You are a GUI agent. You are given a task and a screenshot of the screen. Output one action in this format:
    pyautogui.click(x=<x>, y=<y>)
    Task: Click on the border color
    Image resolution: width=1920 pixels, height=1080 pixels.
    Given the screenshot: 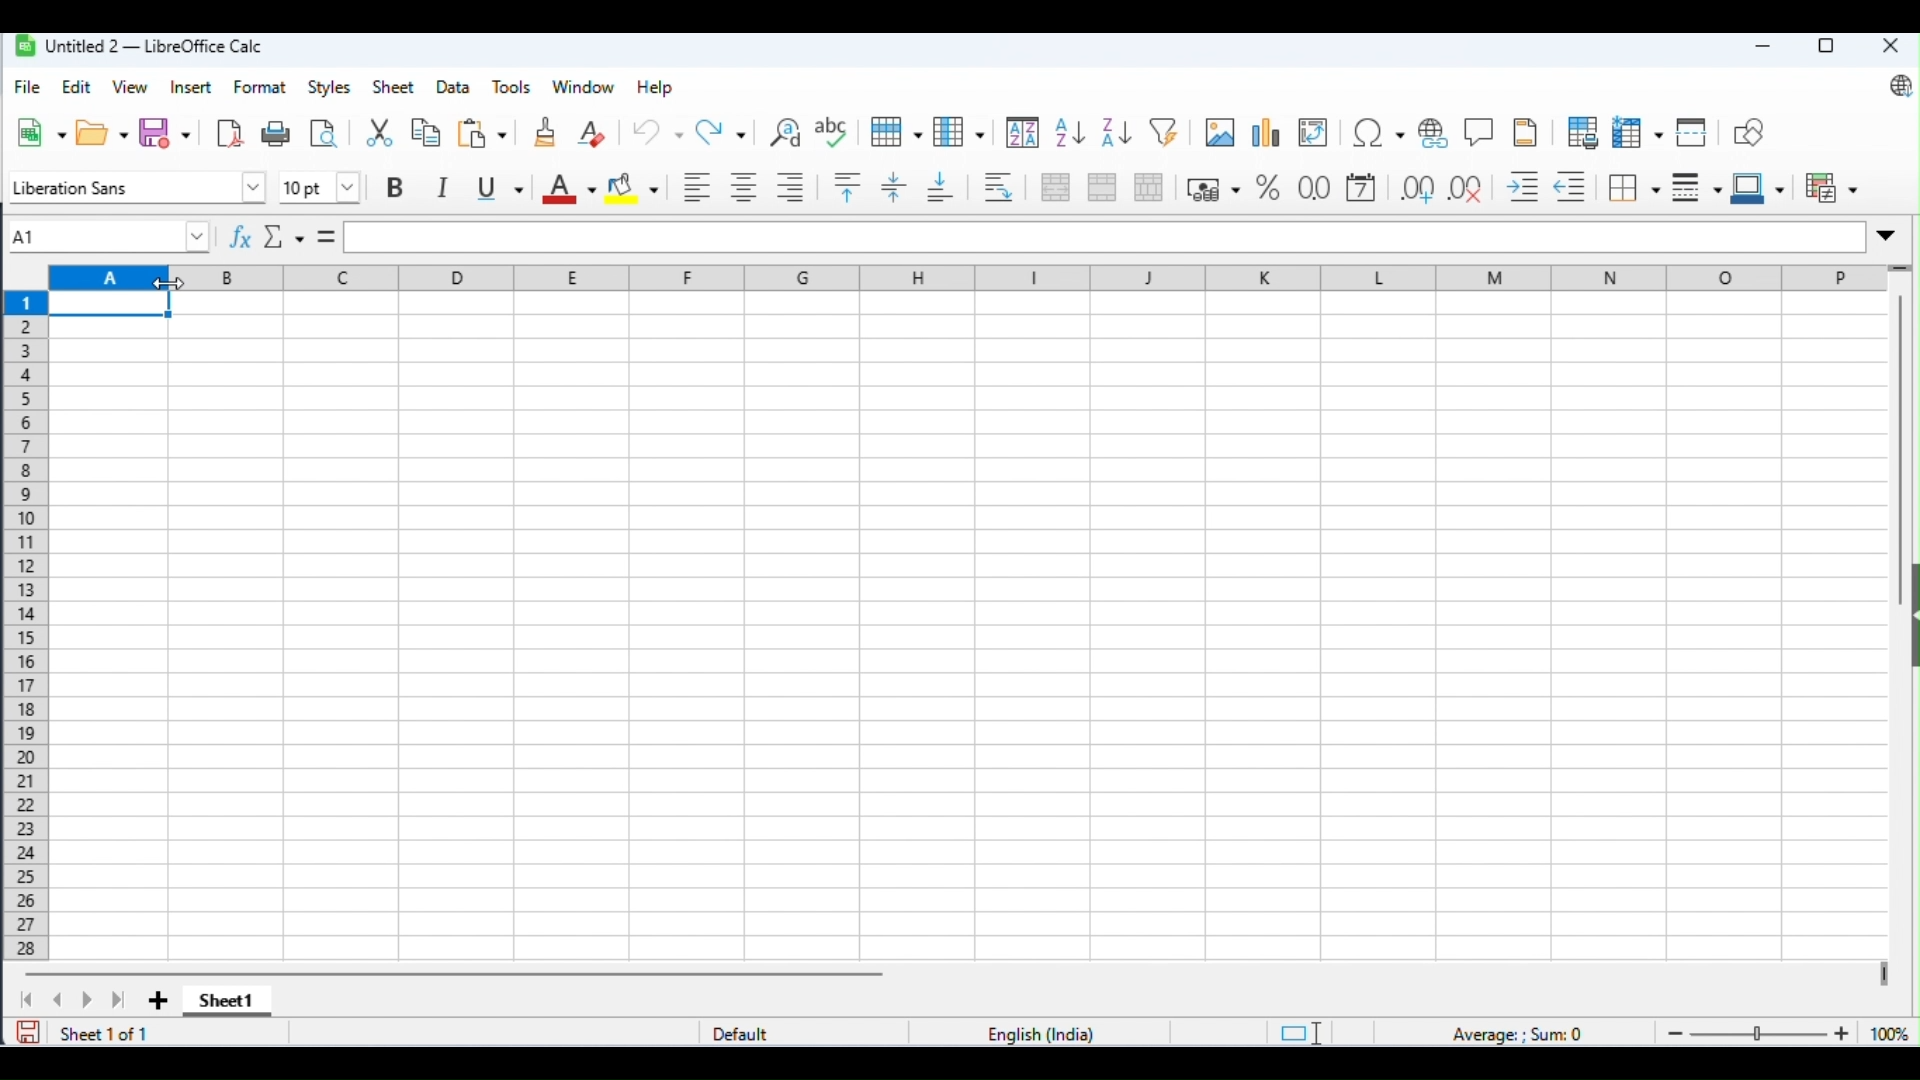 What is the action you would take?
    pyautogui.click(x=1758, y=185)
    